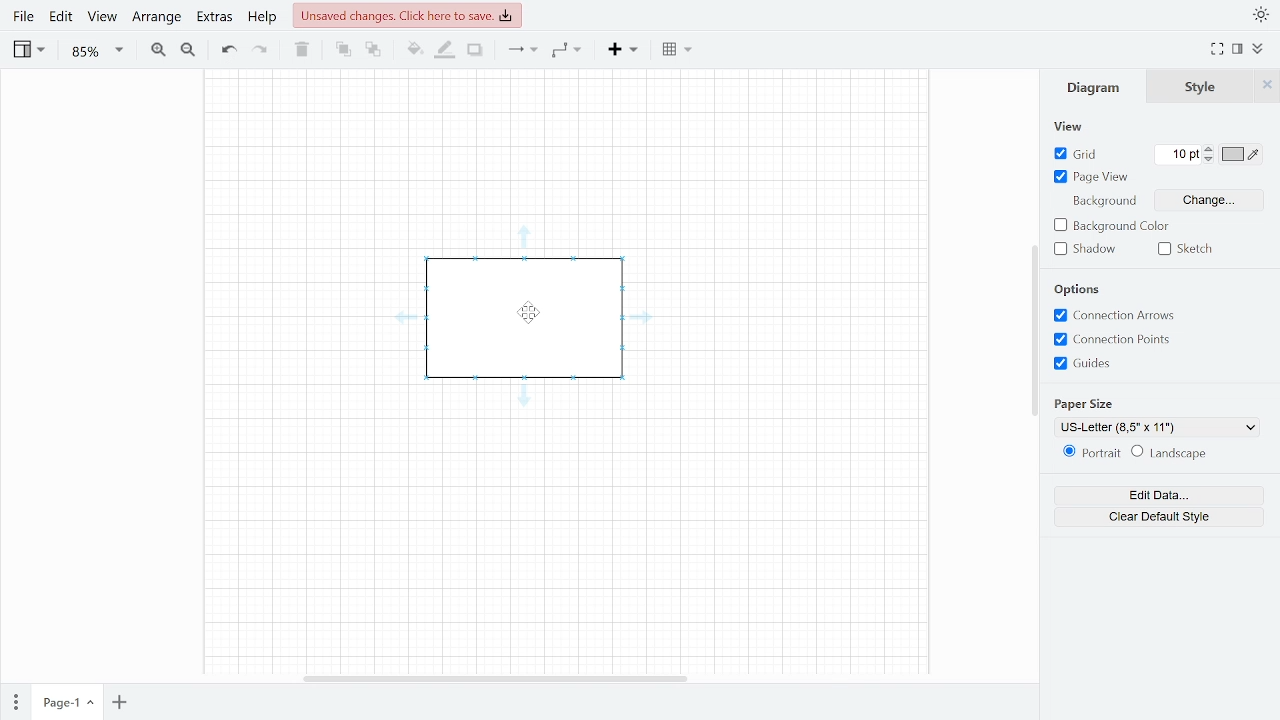 The width and height of the screenshot is (1280, 720). What do you see at coordinates (62, 20) in the screenshot?
I see `Edit` at bounding box center [62, 20].